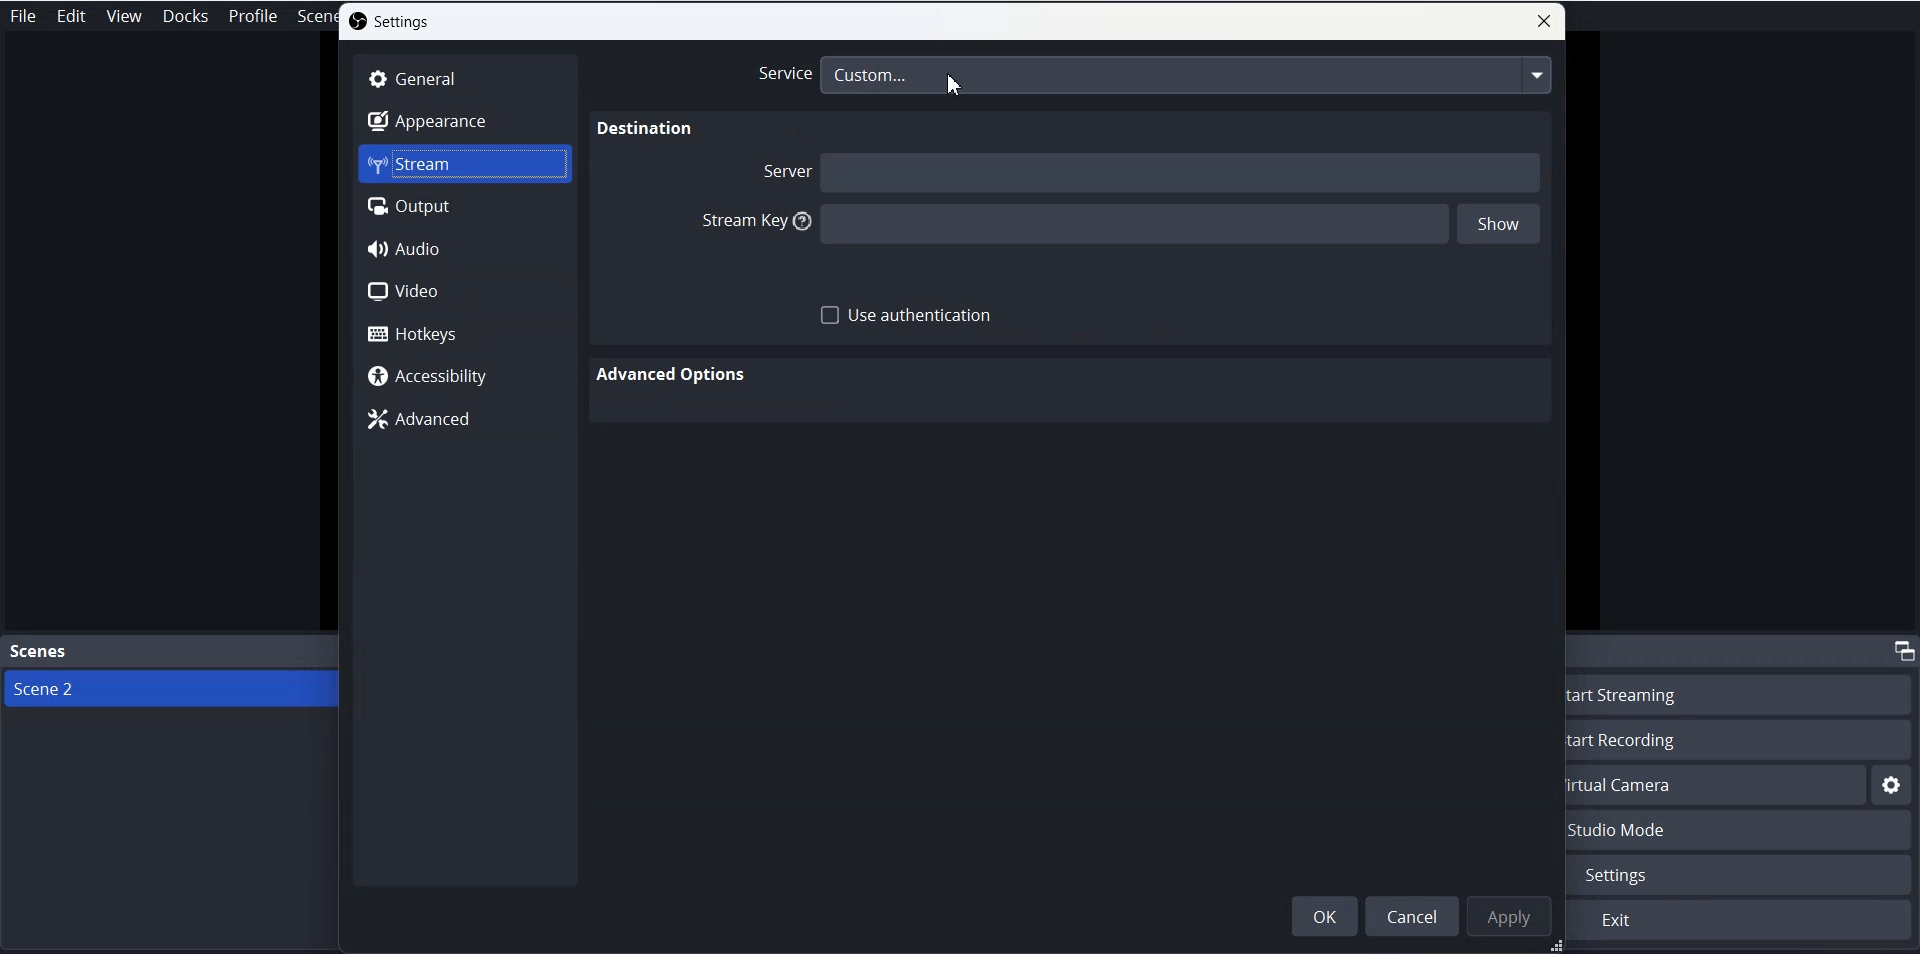 This screenshot has height=954, width=1920. I want to click on close, so click(1544, 21).